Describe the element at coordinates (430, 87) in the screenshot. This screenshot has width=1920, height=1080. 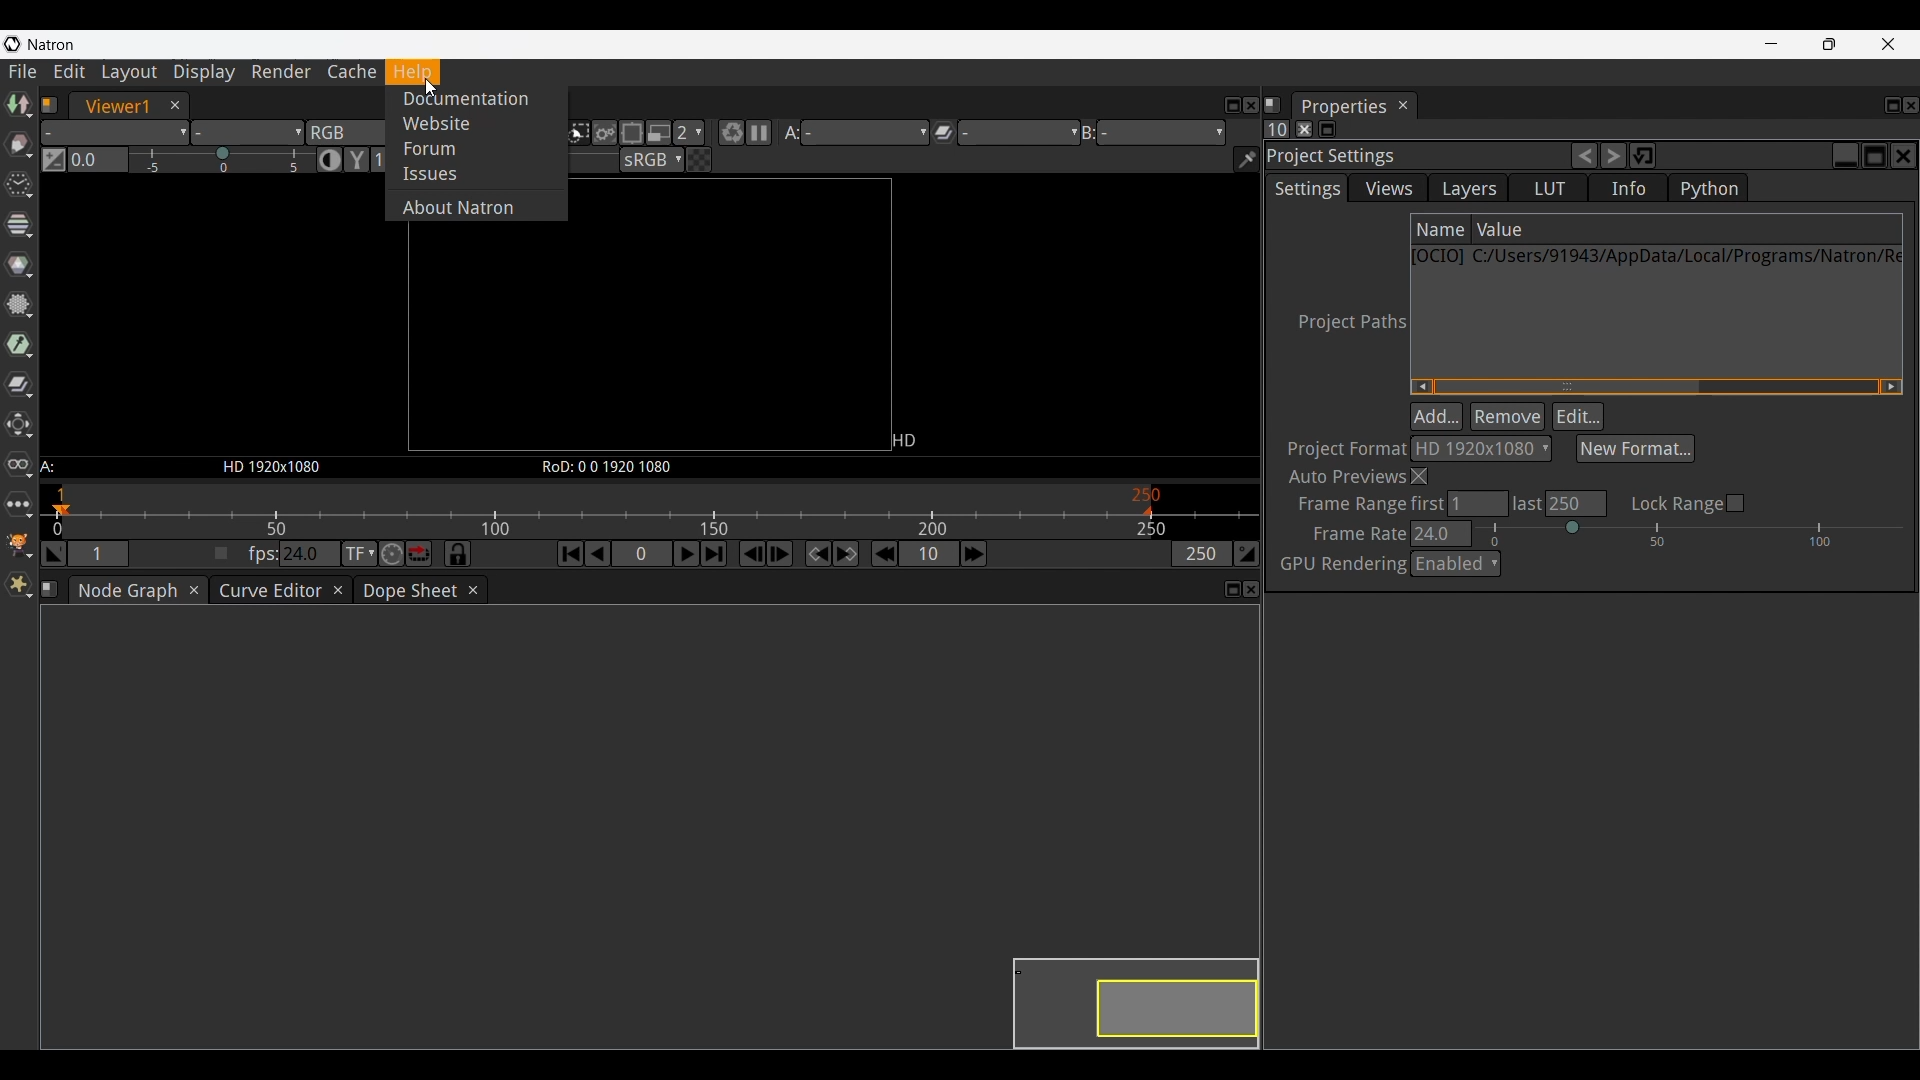
I see `Cursor position unchanged` at that location.